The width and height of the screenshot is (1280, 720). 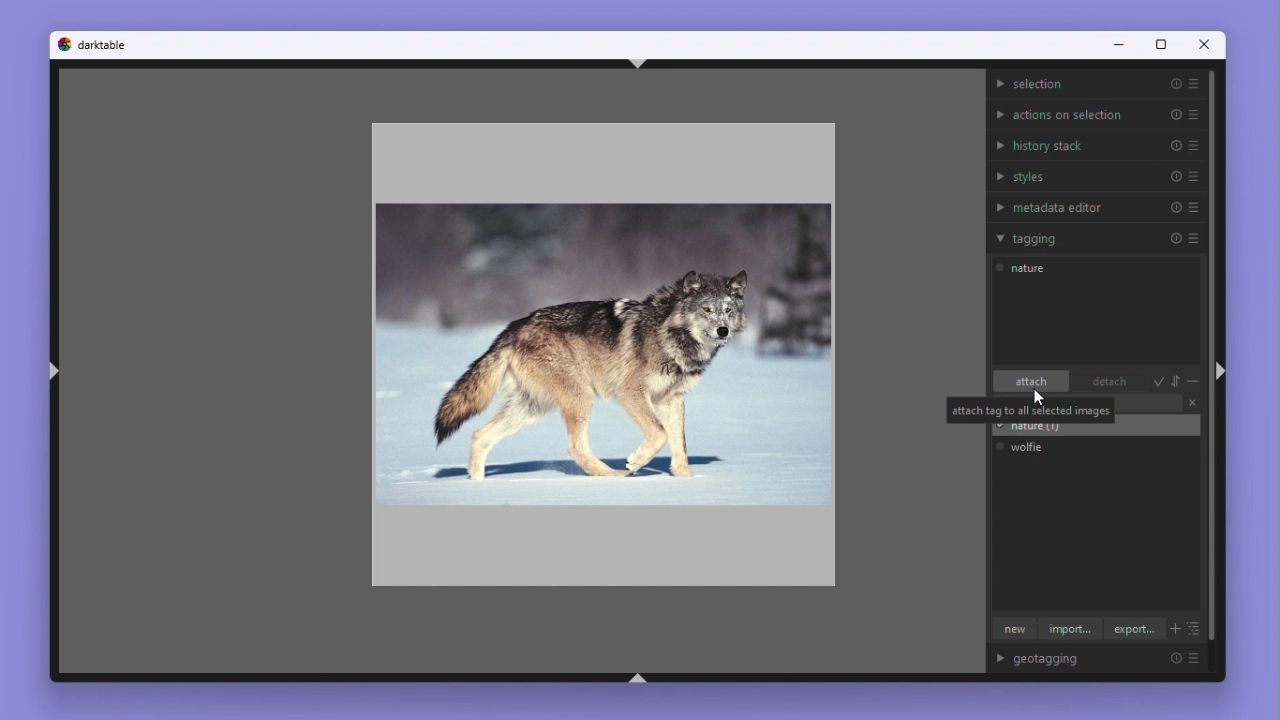 What do you see at coordinates (1219, 370) in the screenshot?
I see `ctrl+shift+r` at bounding box center [1219, 370].